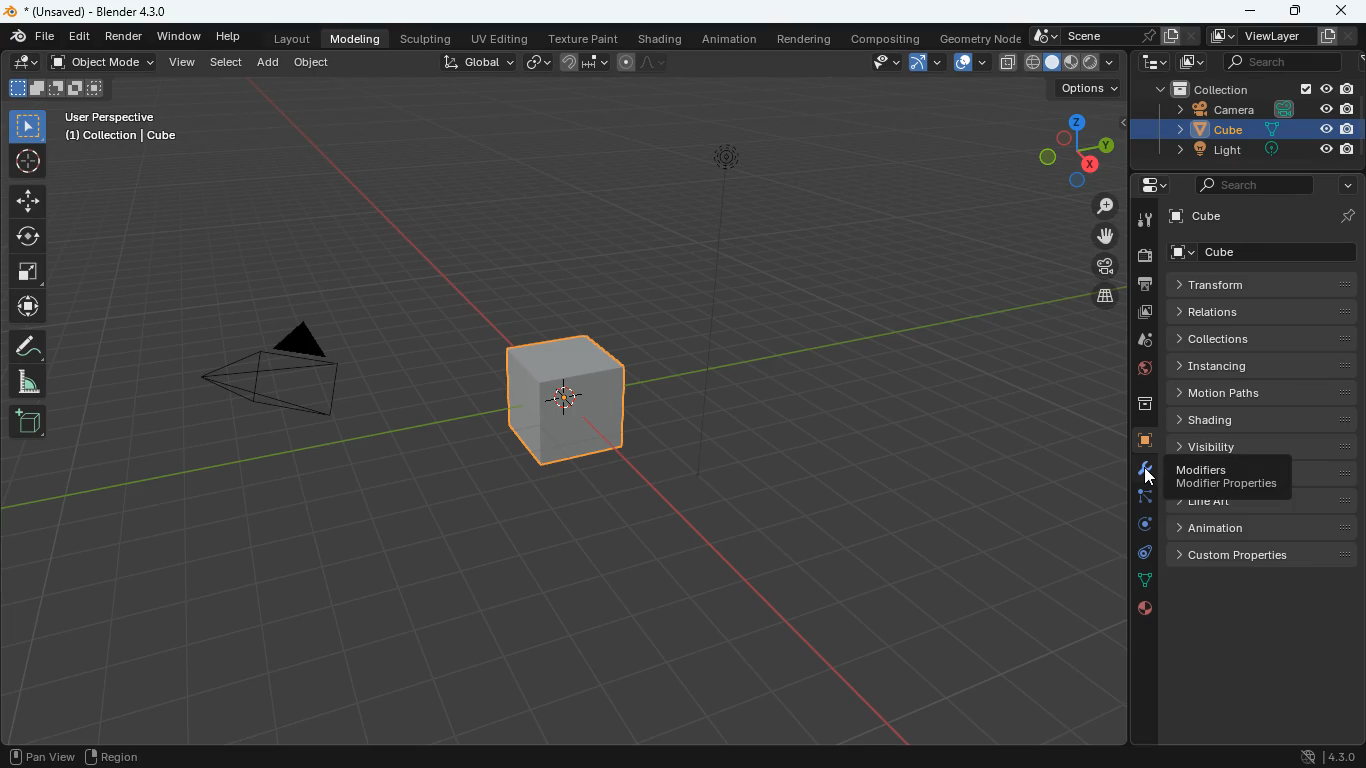 This screenshot has width=1366, height=768. I want to click on shading, so click(660, 39).